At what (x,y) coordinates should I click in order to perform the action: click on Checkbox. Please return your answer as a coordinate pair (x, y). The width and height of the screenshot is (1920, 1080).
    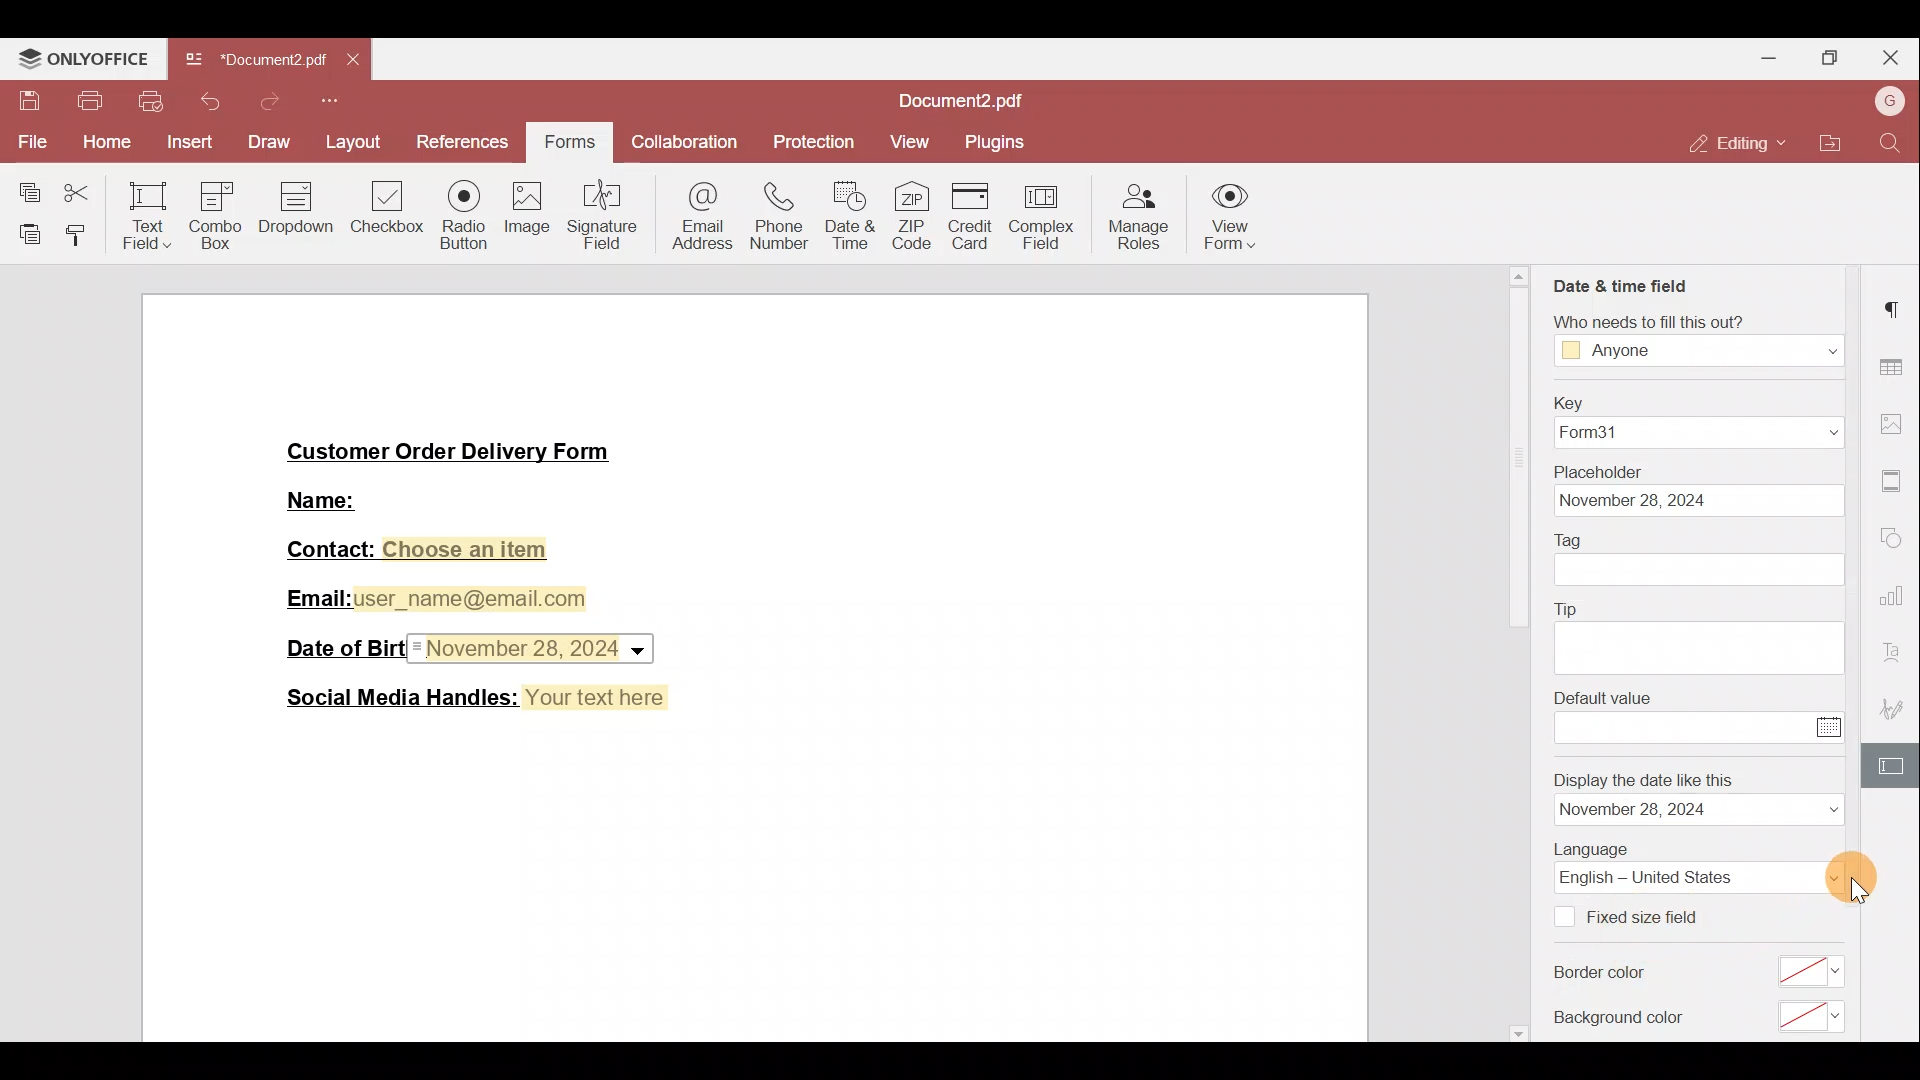
    Looking at the image, I should click on (389, 215).